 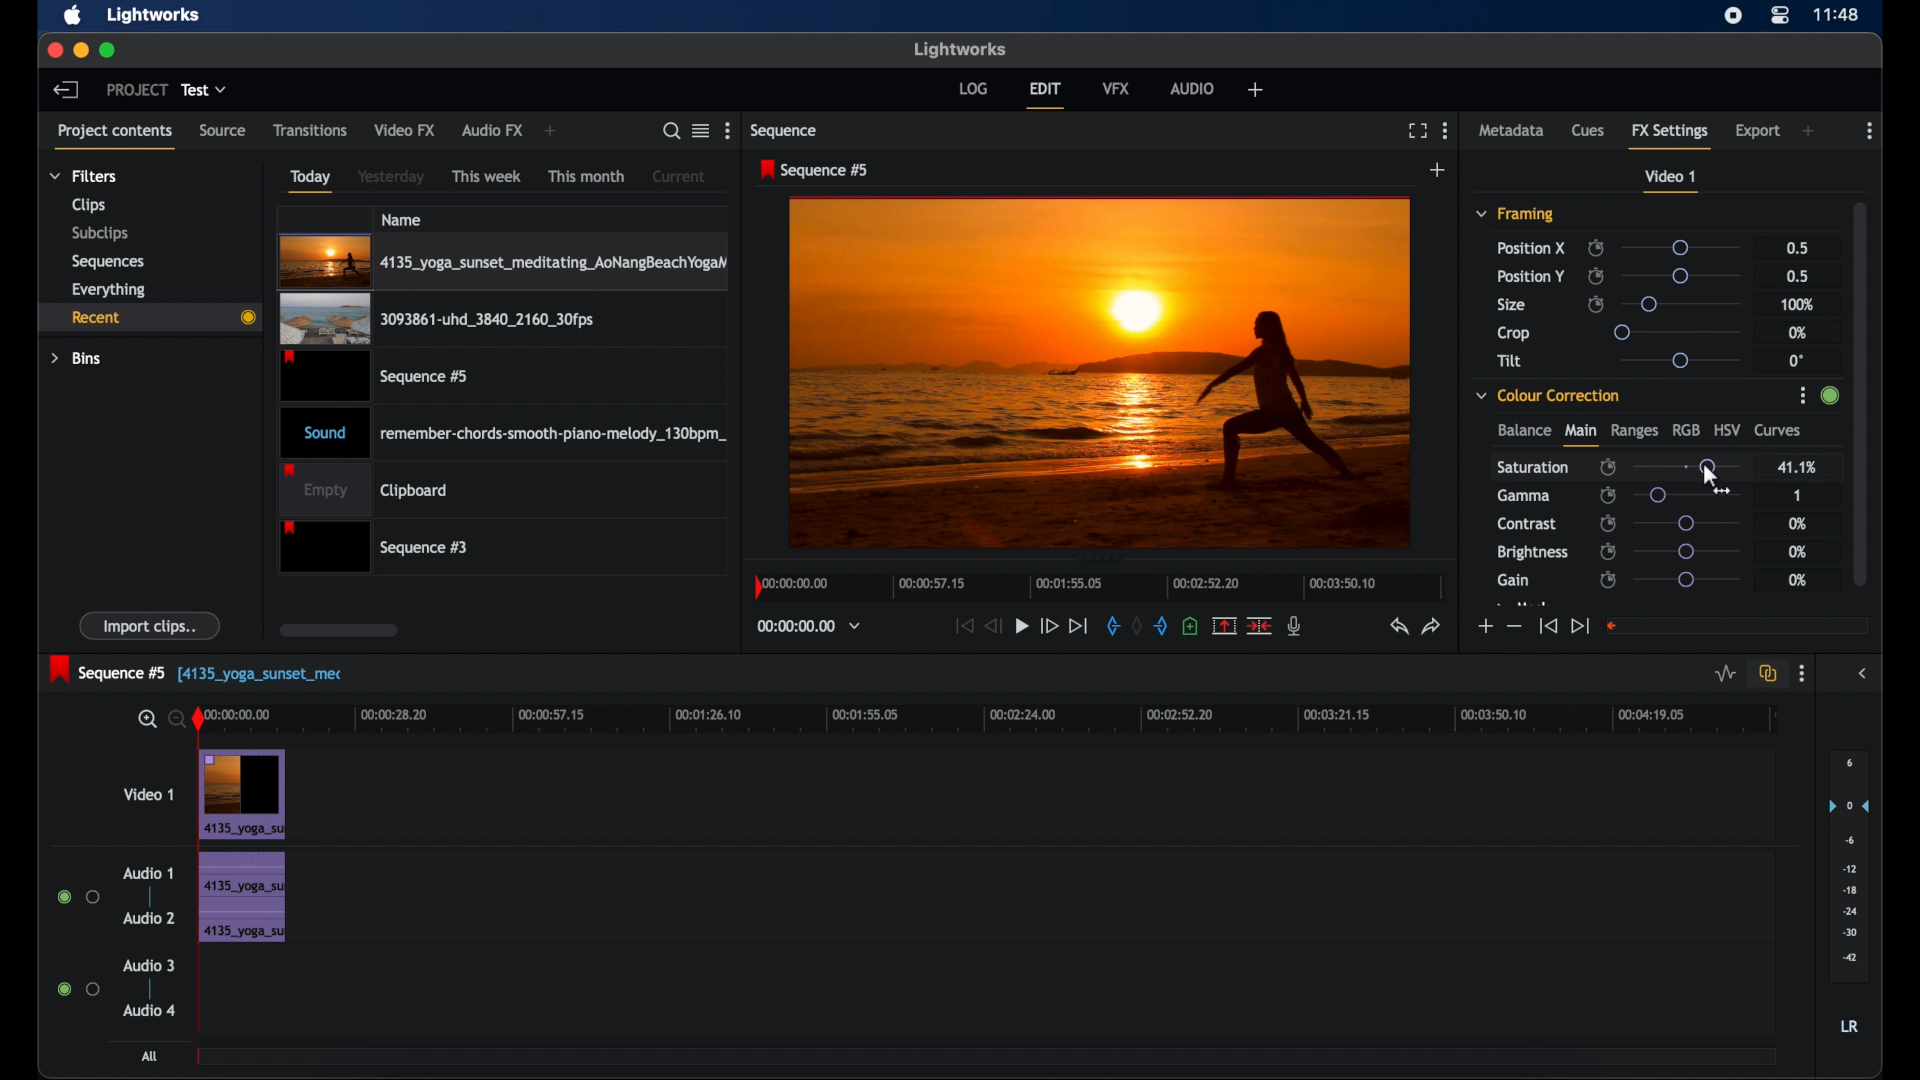 What do you see at coordinates (1734, 15) in the screenshot?
I see `screen recorder` at bounding box center [1734, 15].